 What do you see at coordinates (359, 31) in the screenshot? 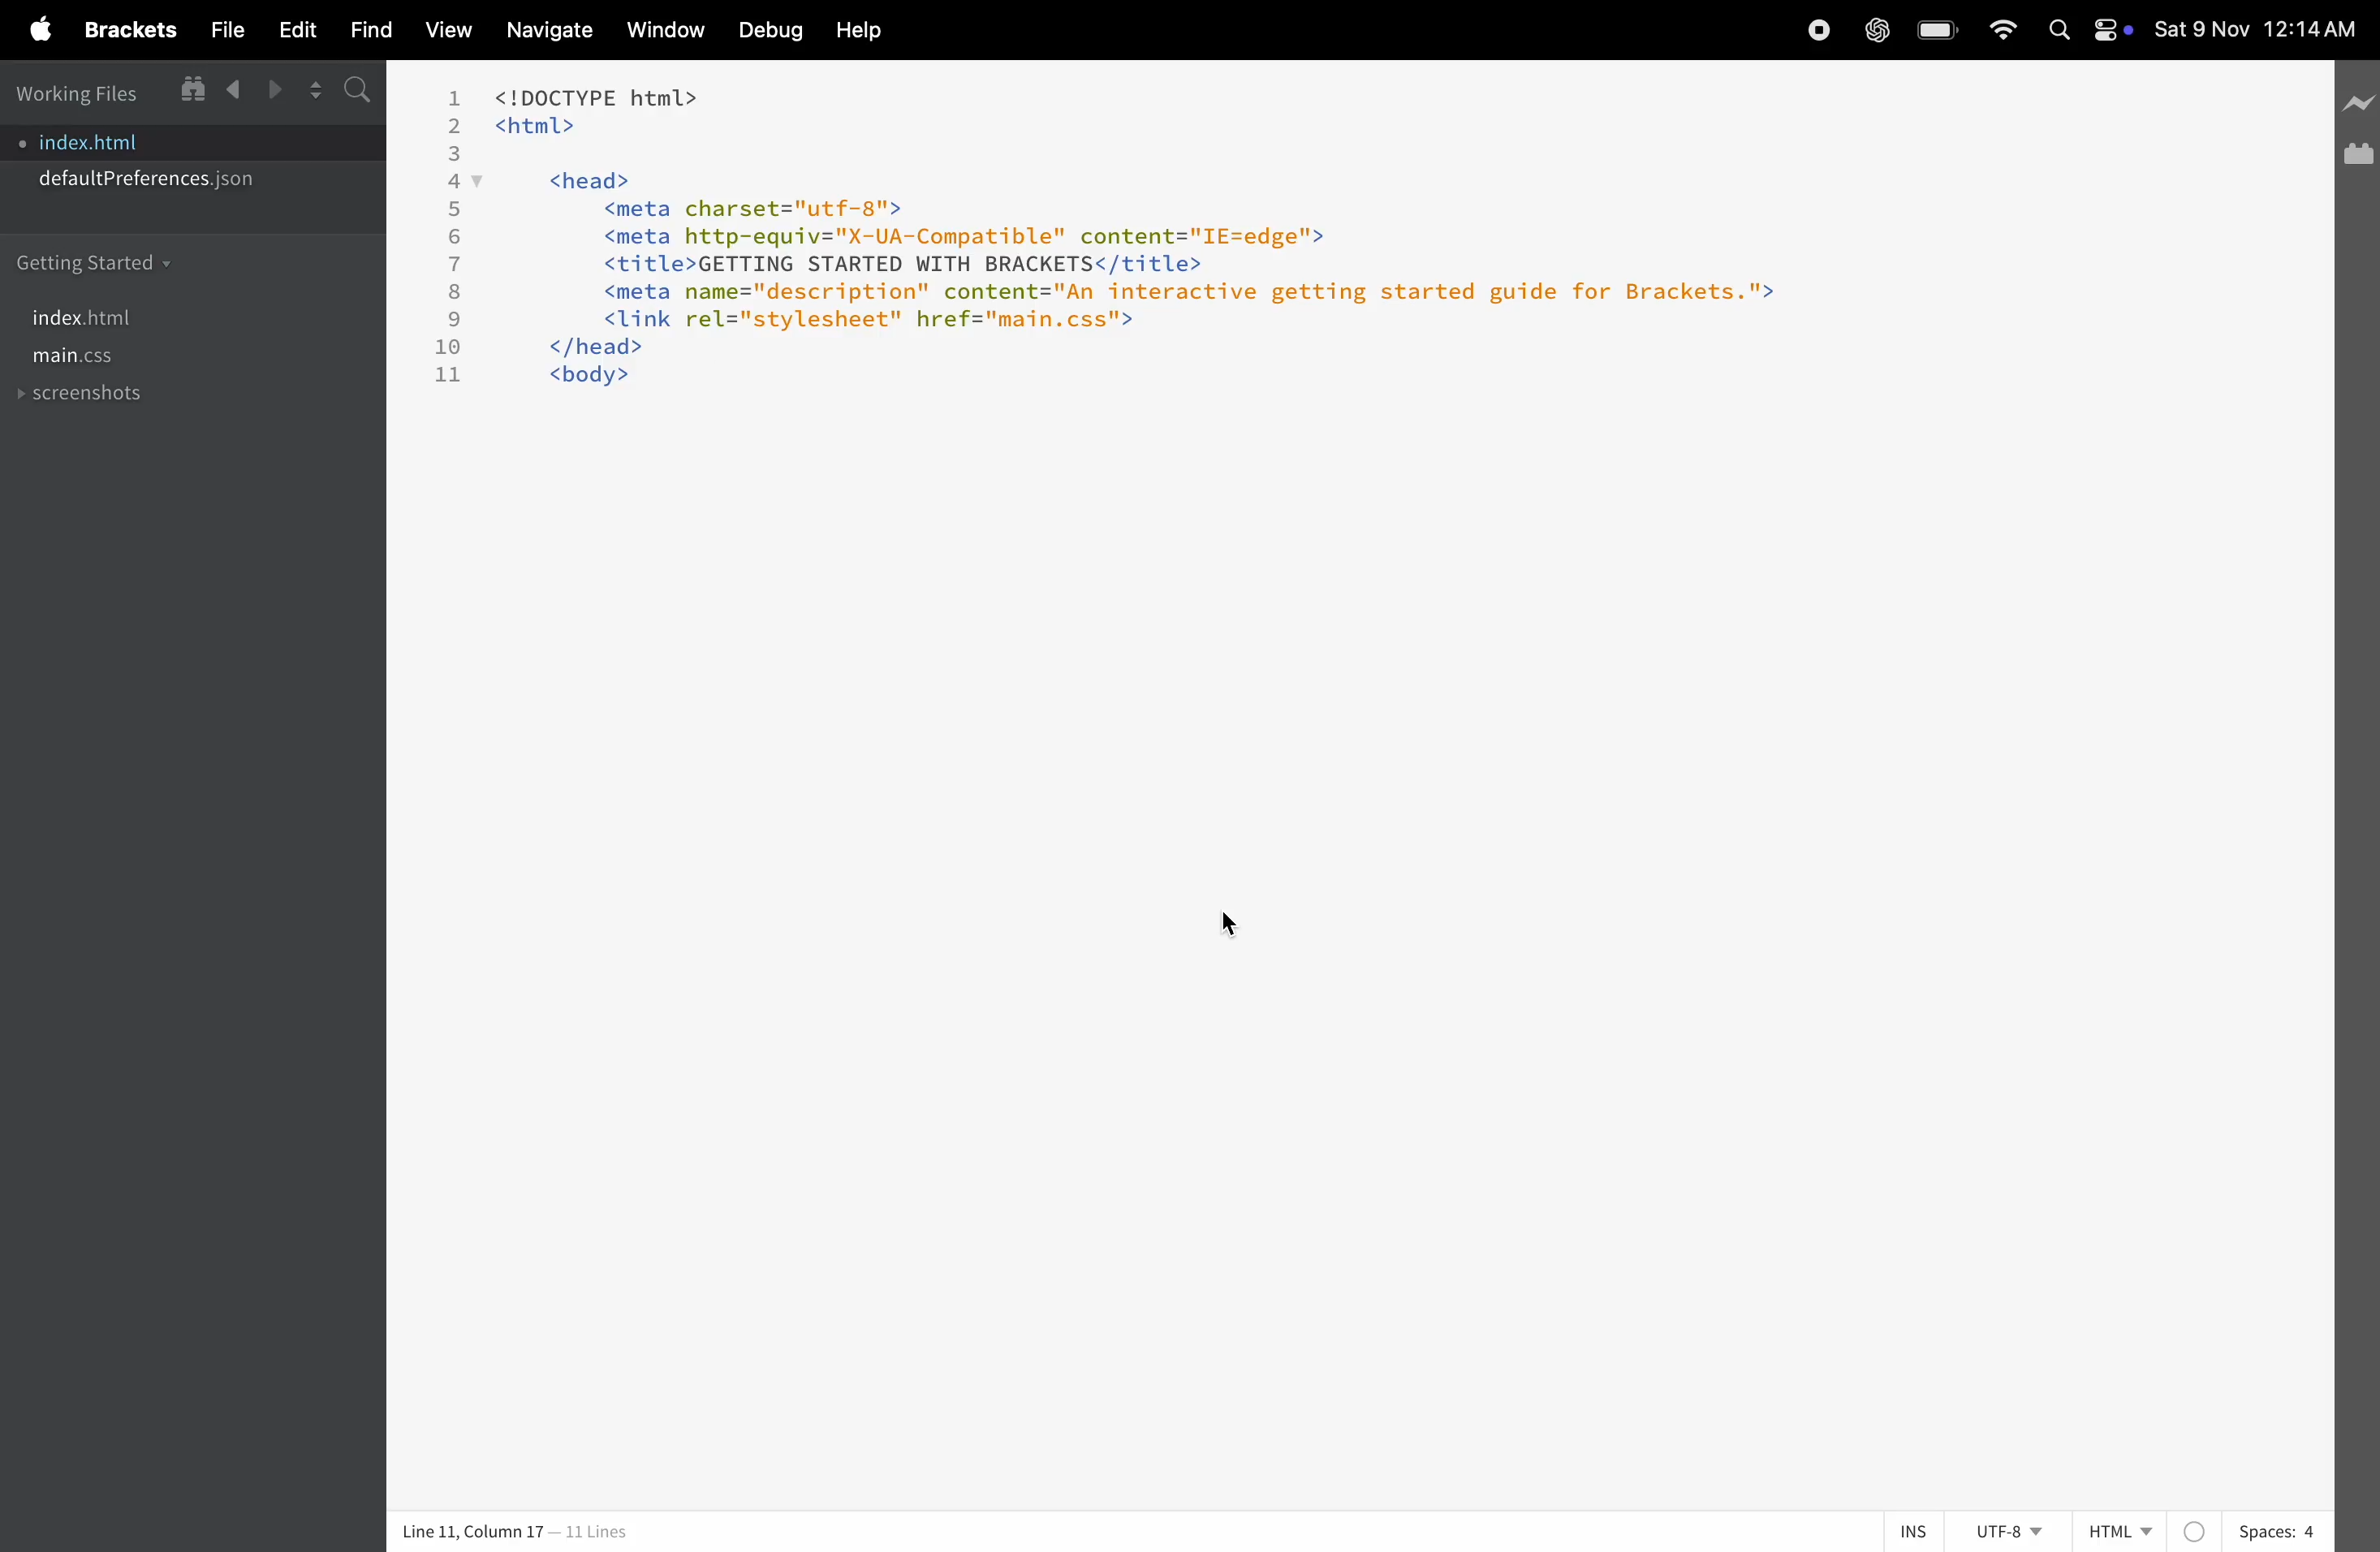
I see `find` at bounding box center [359, 31].